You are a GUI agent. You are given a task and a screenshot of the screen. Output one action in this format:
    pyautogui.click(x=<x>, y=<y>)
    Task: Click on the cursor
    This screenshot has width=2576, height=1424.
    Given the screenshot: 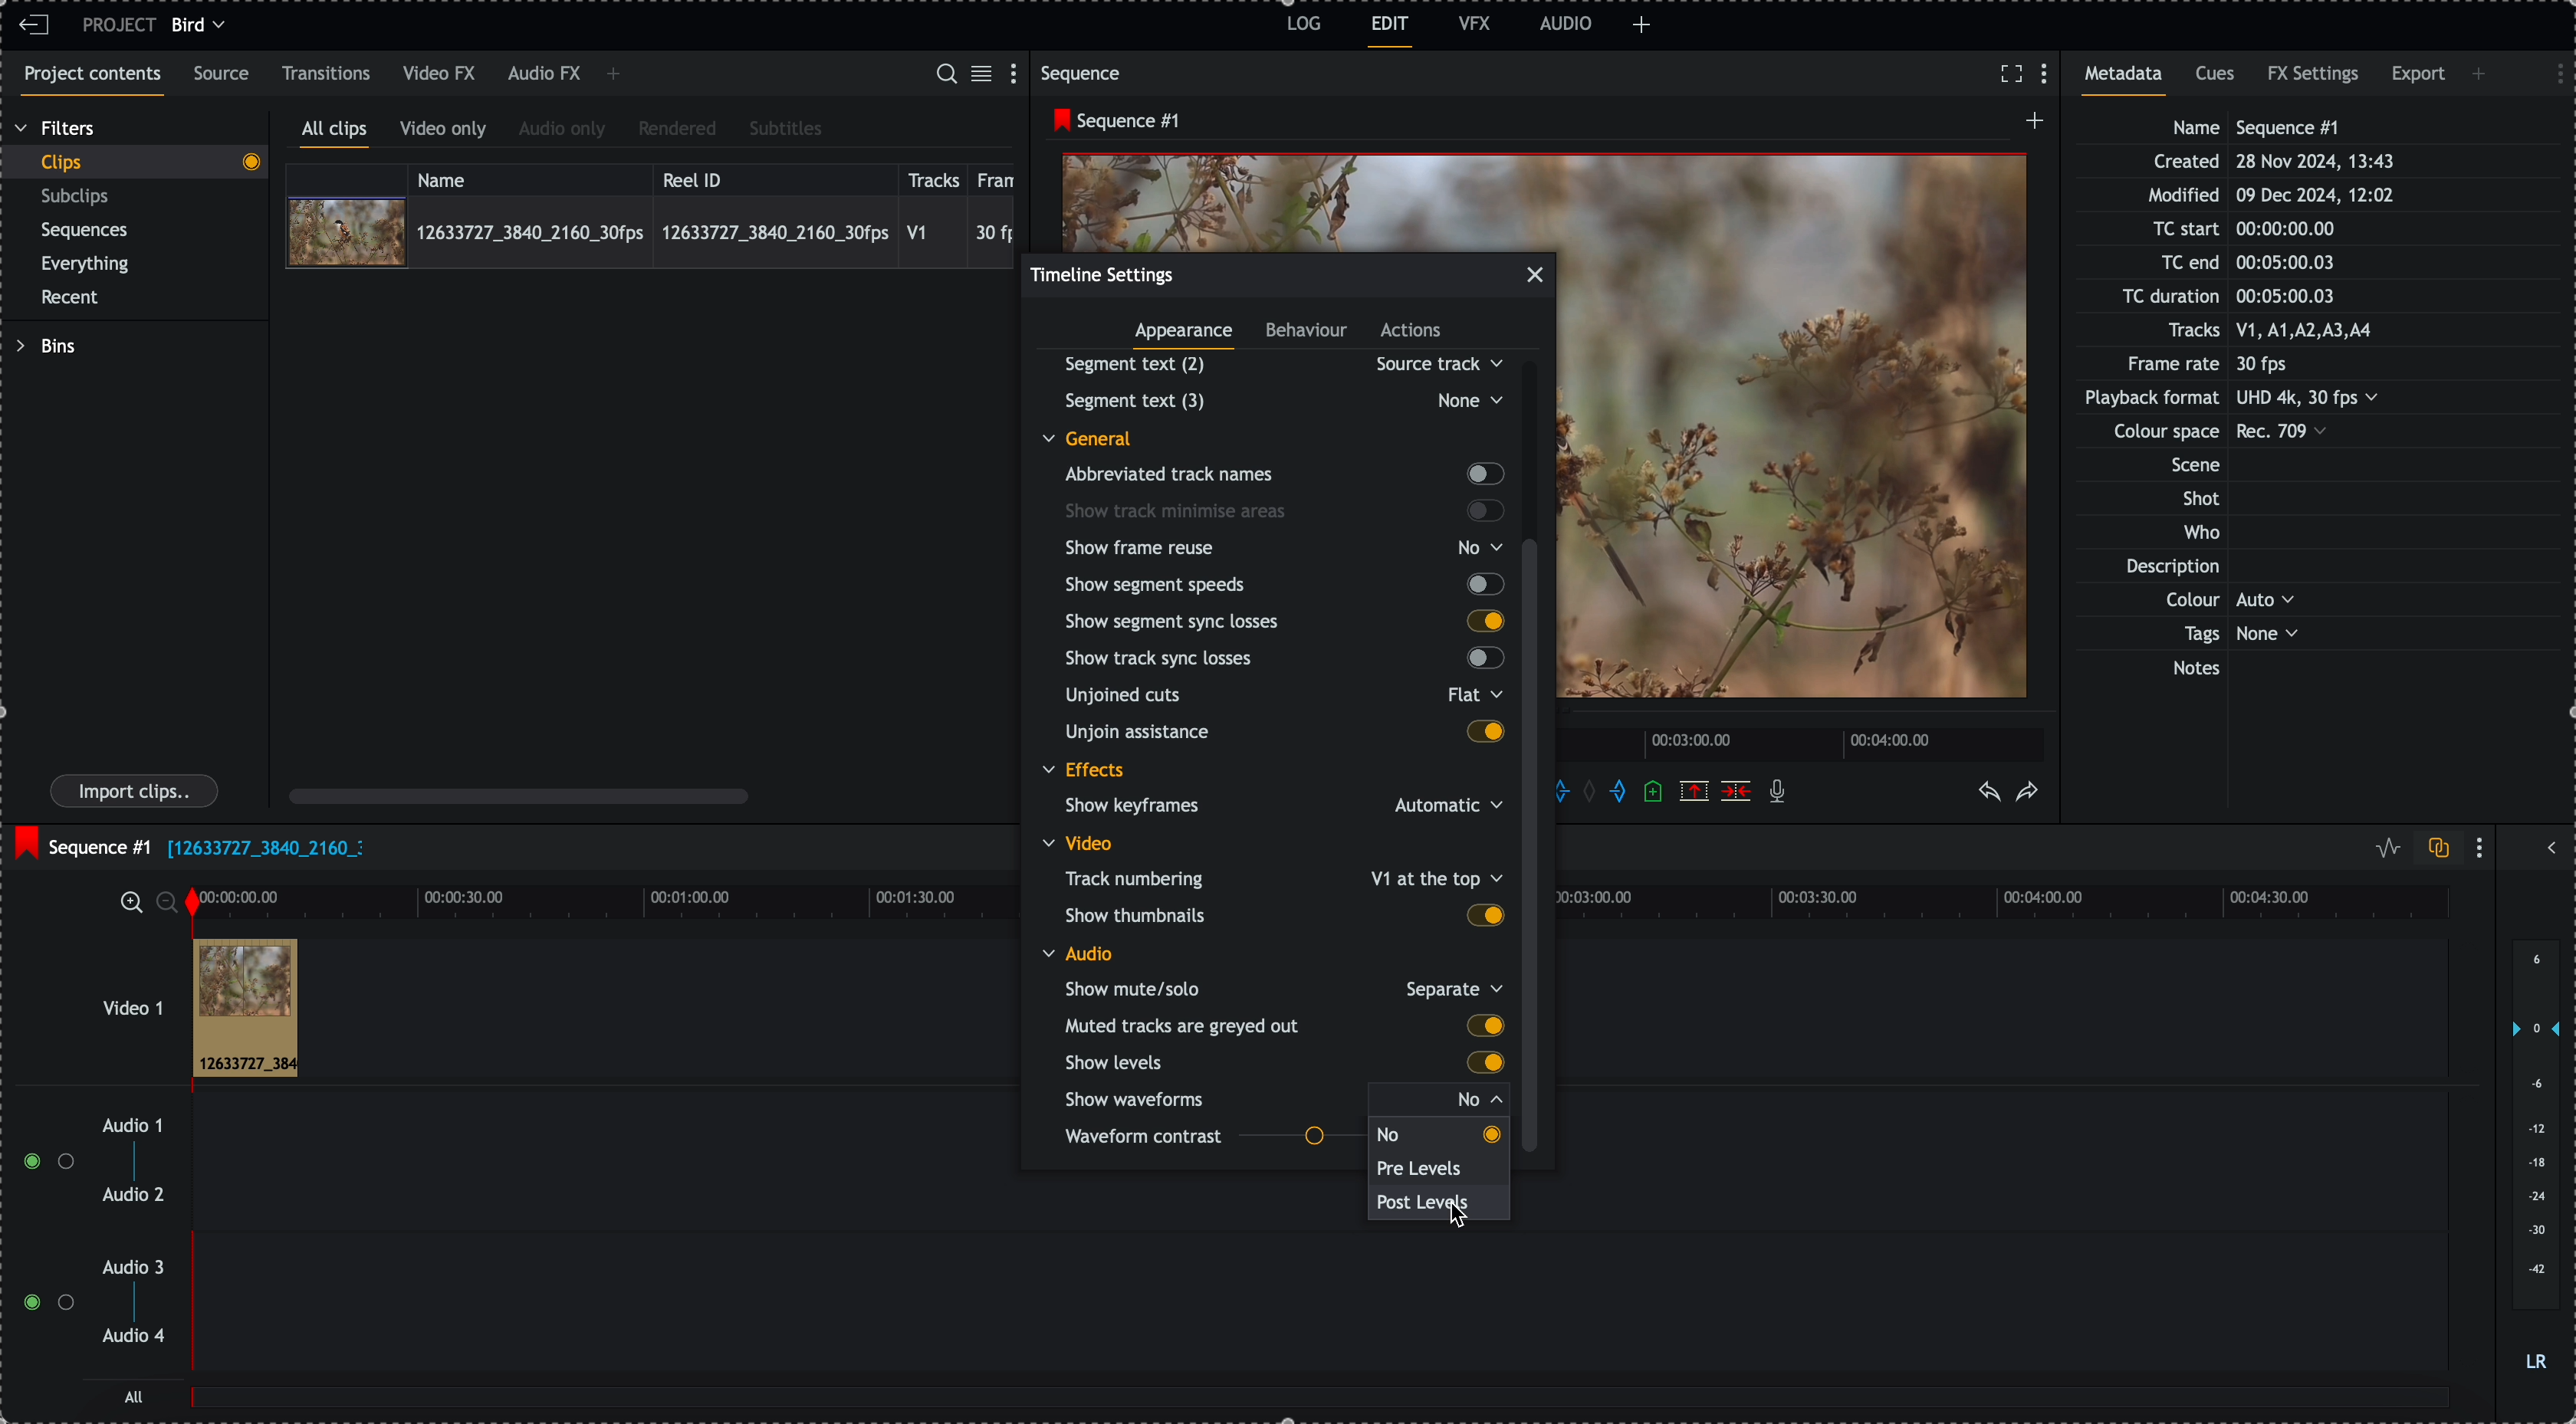 What is the action you would take?
    pyautogui.click(x=1466, y=1220)
    